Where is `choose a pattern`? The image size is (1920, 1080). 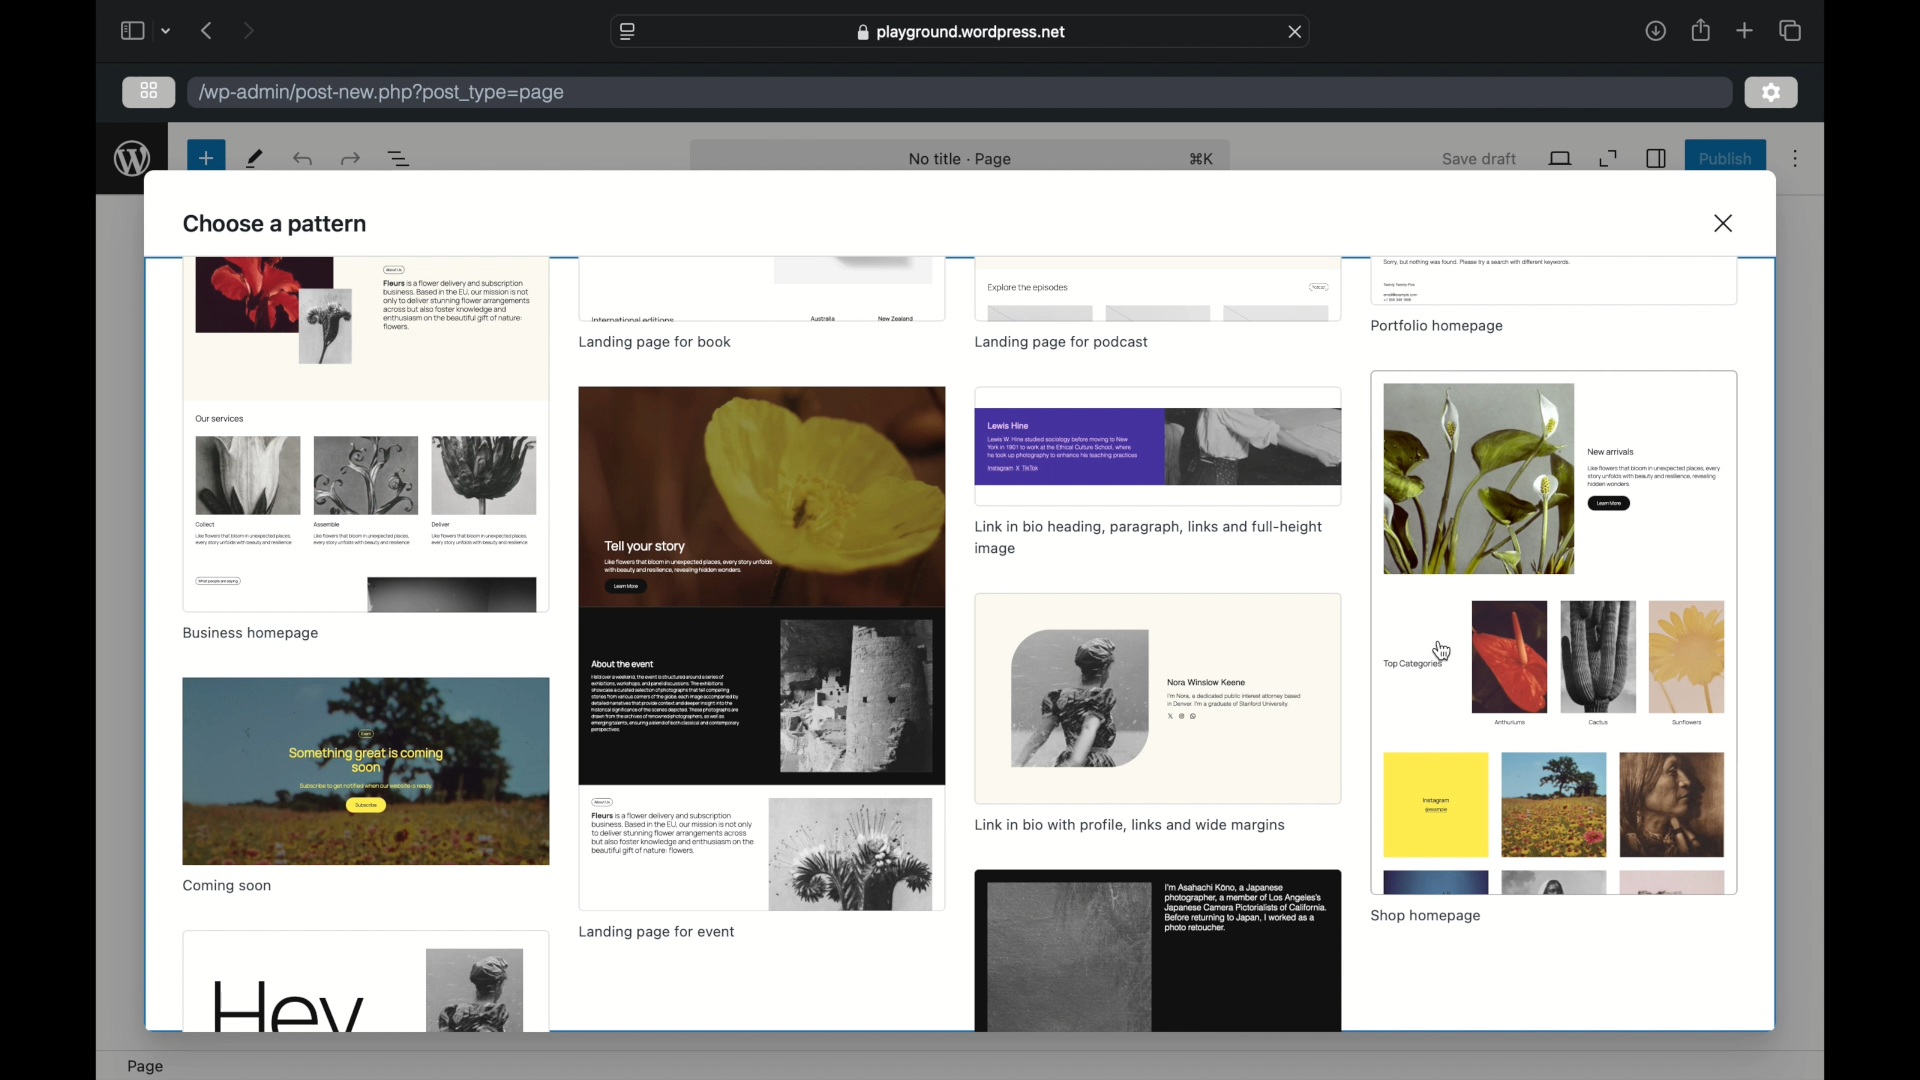 choose a pattern is located at coordinates (276, 224).